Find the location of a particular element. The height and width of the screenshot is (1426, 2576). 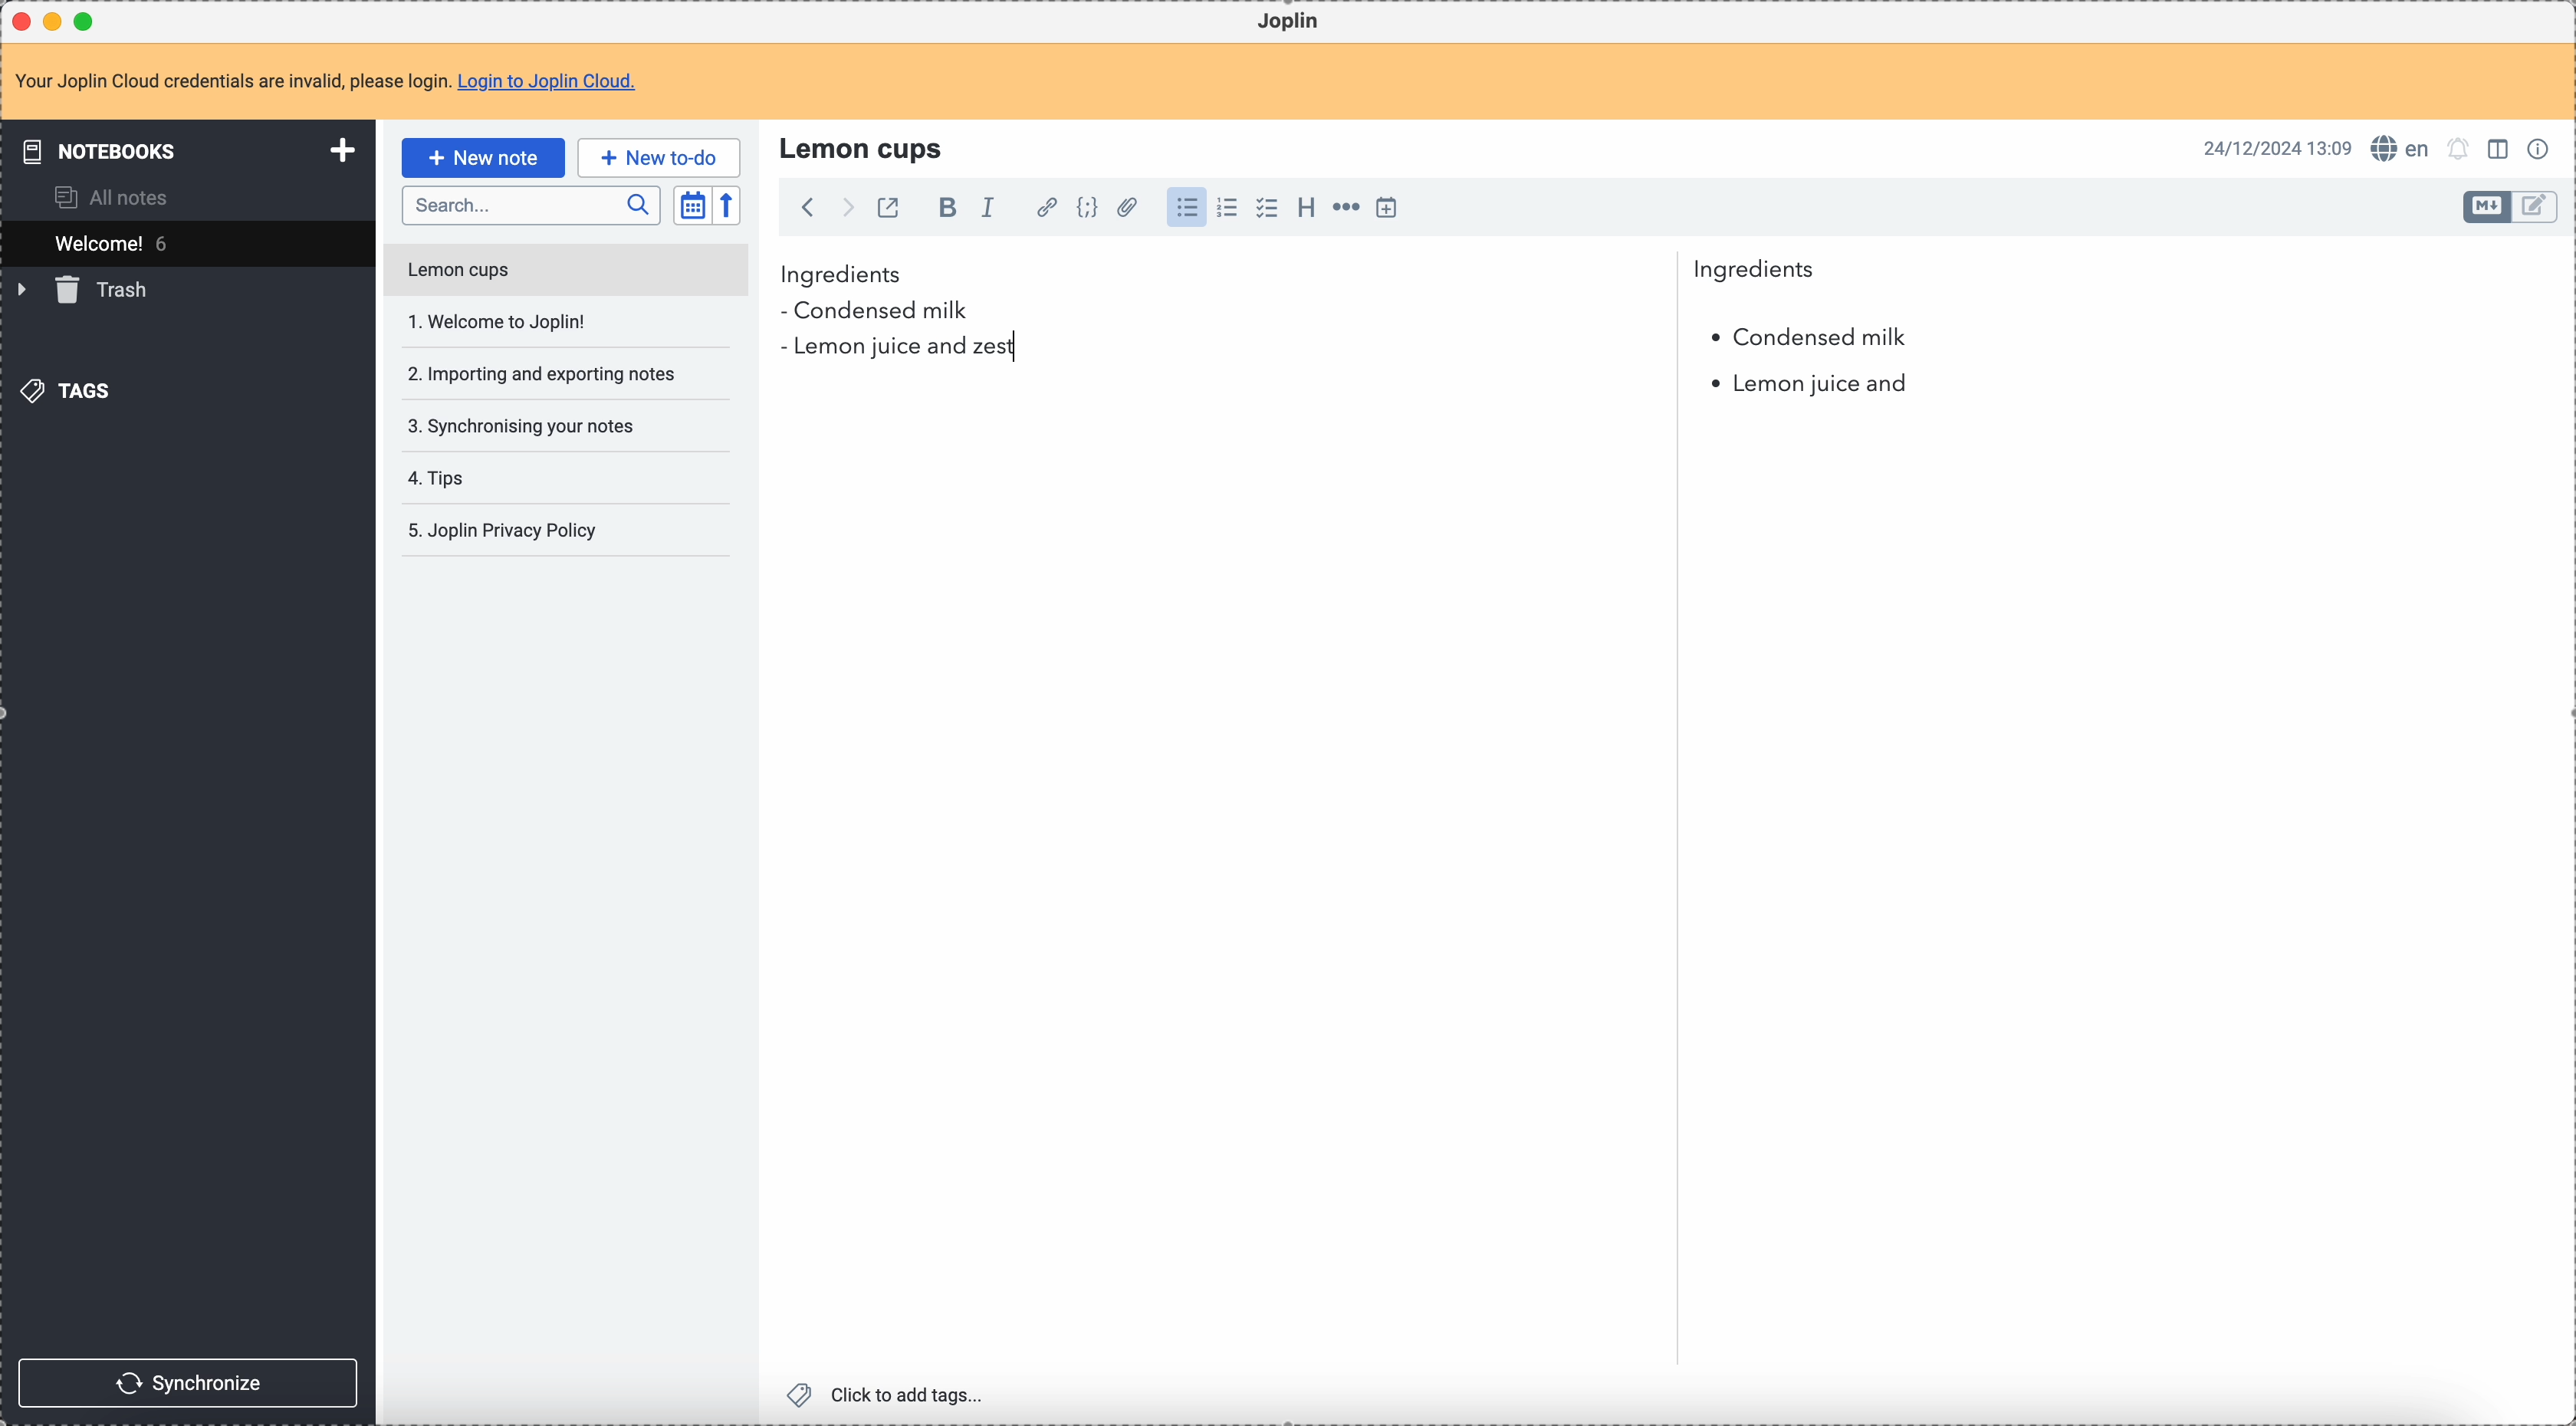

hyperlink is located at coordinates (1043, 209).